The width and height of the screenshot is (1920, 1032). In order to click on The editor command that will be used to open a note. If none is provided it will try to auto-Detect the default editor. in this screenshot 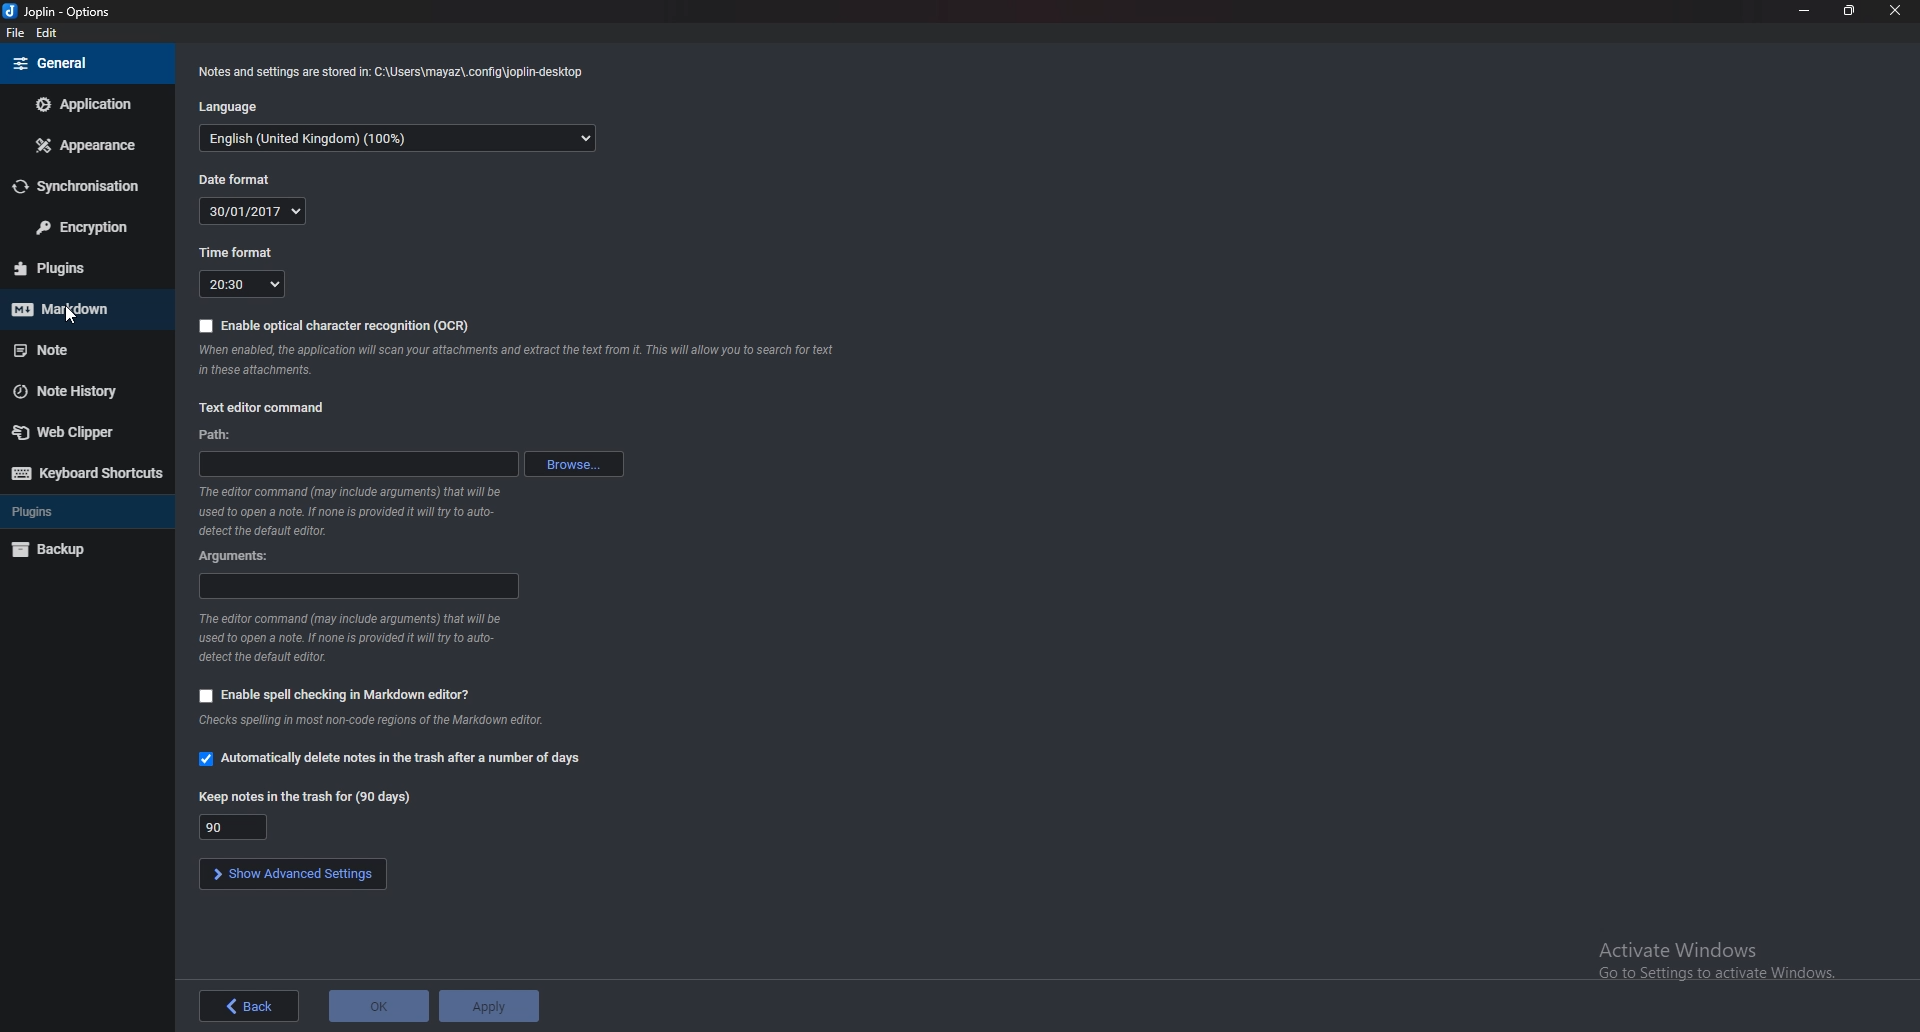, I will do `click(363, 638)`.